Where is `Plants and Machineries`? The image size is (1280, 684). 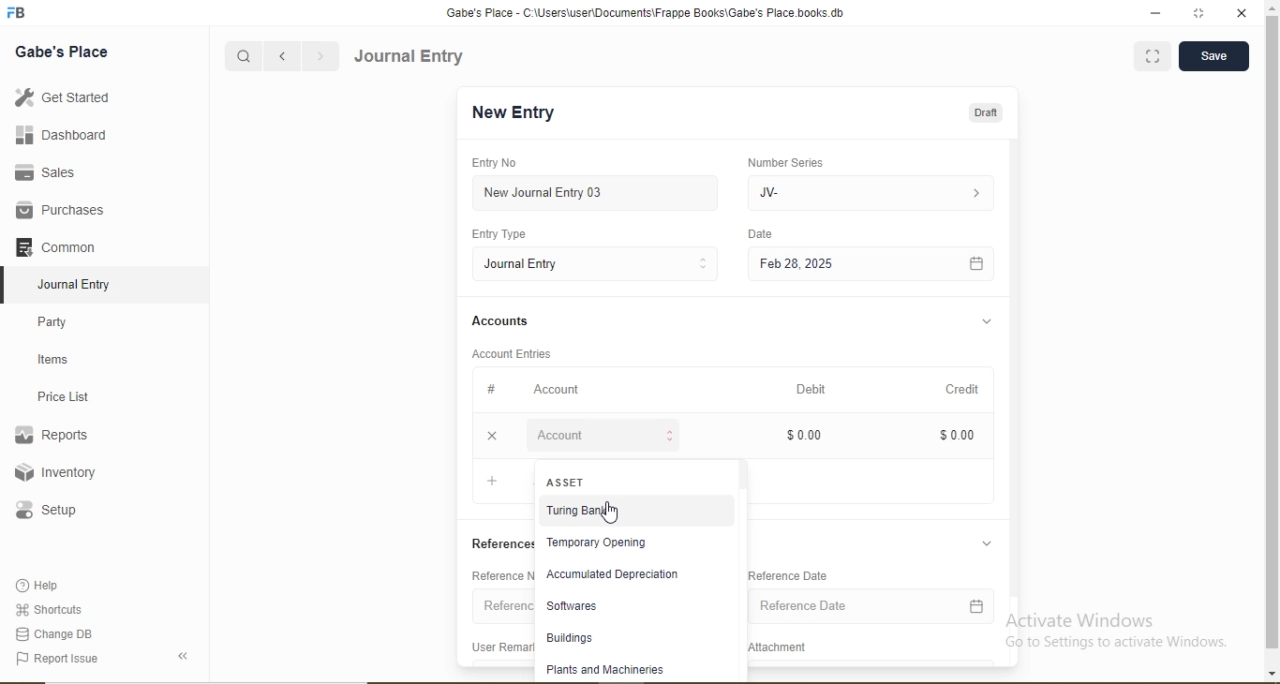 Plants and Machineries is located at coordinates (604, 670).